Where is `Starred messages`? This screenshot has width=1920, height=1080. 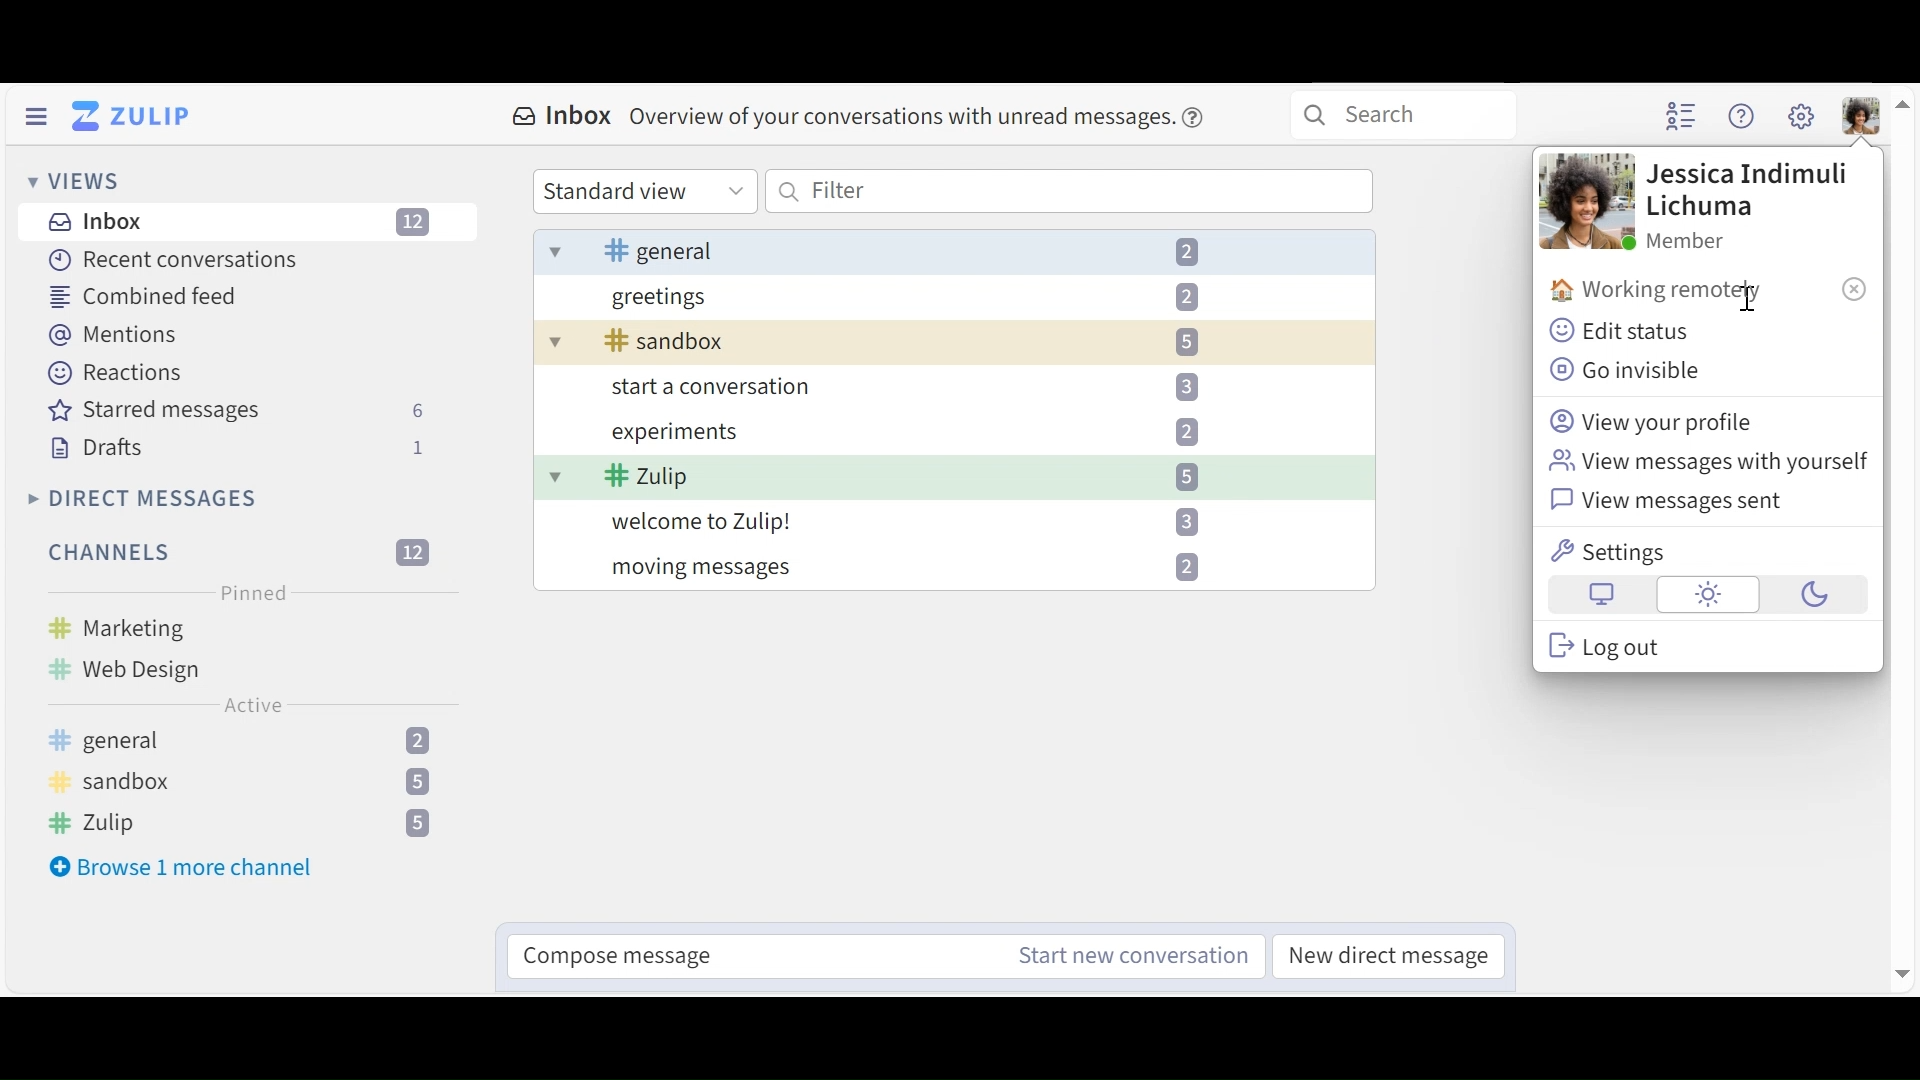
Starred messages is located at coordinates (237, 409).